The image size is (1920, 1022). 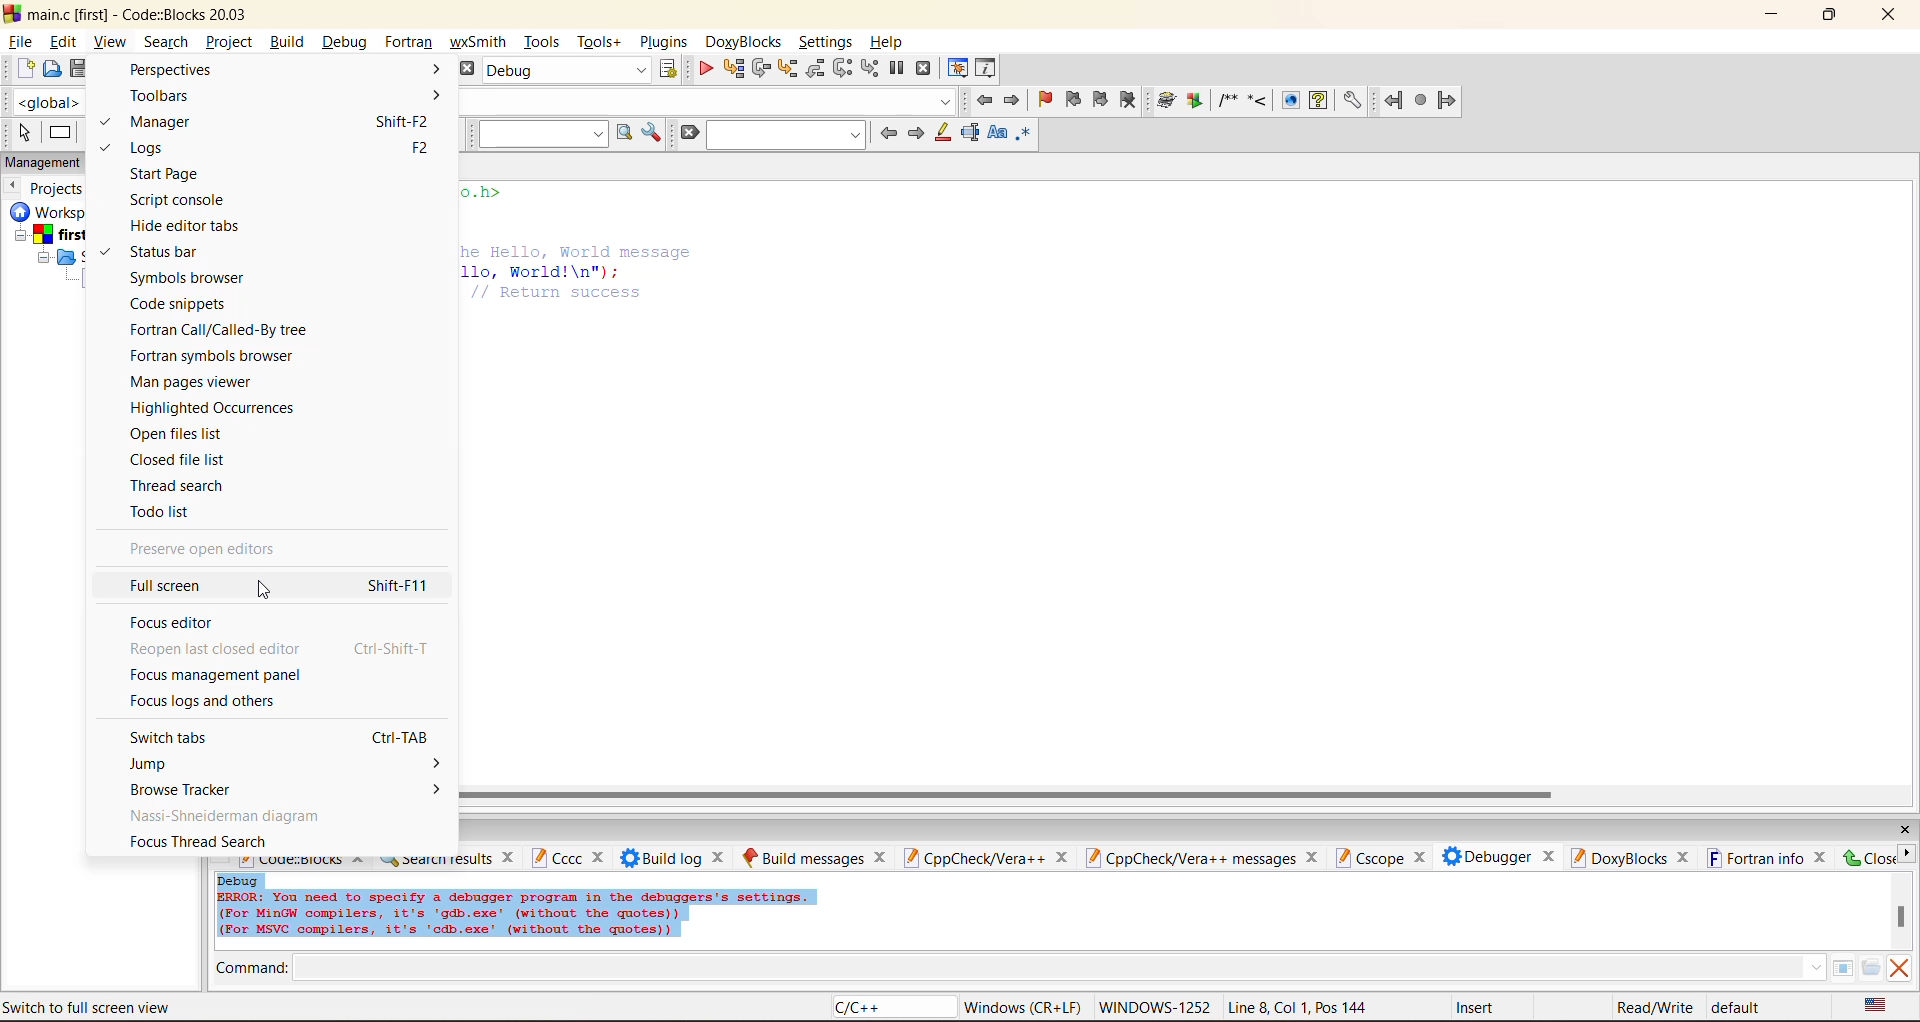 What do you see at coordinates (1026, 135) in the screenshot?
I see `use regex` at bounding box center [1026, 135].